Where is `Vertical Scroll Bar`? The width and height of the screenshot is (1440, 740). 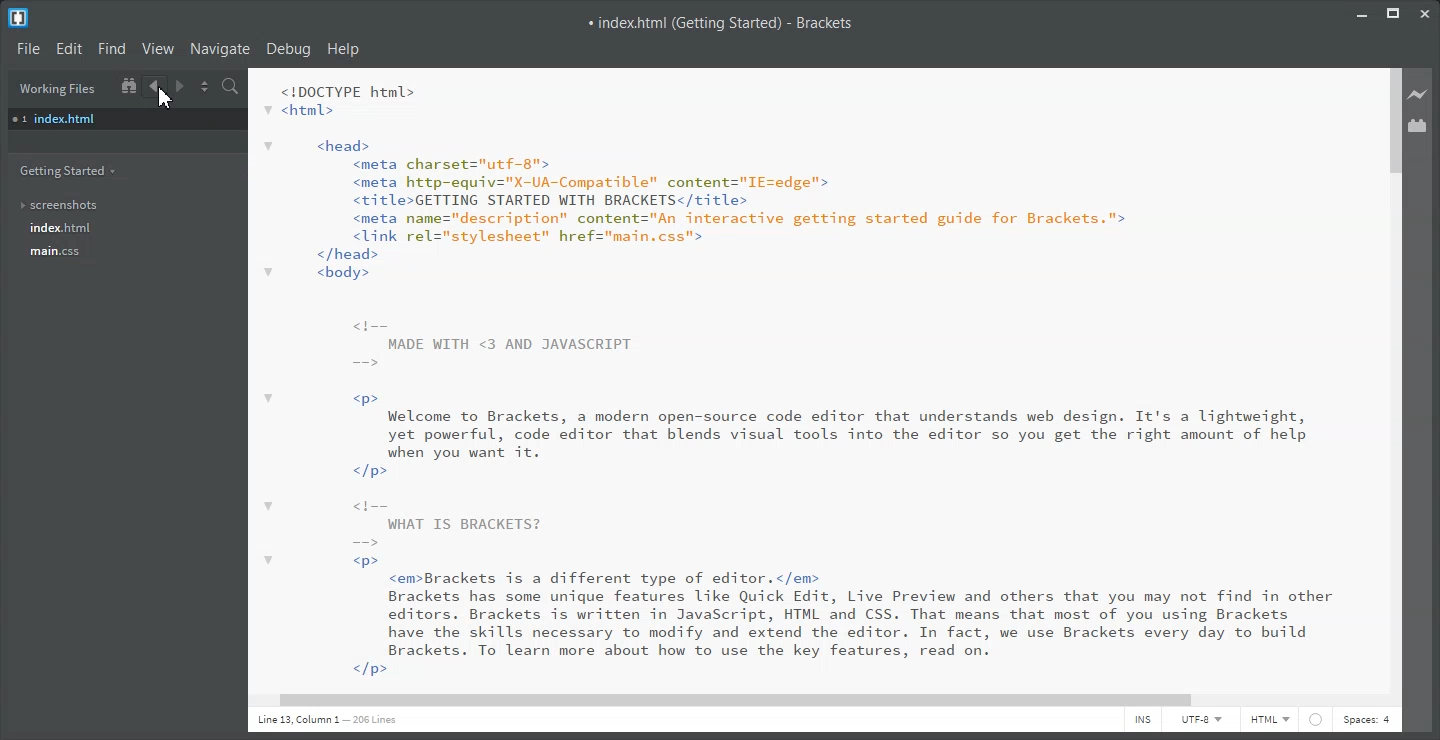
Vertical Scroll Bar is located at coordinates (1394, 376).